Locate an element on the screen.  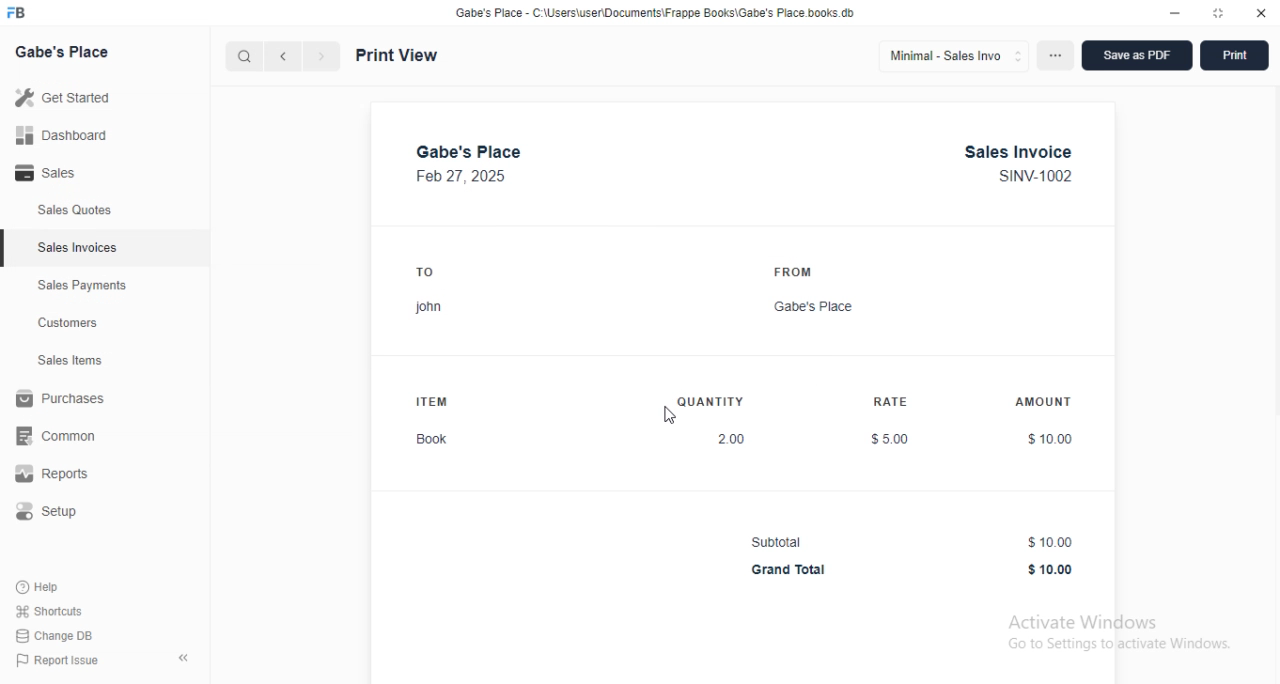
SINV-1002 is located at coordinates (1035, 176).